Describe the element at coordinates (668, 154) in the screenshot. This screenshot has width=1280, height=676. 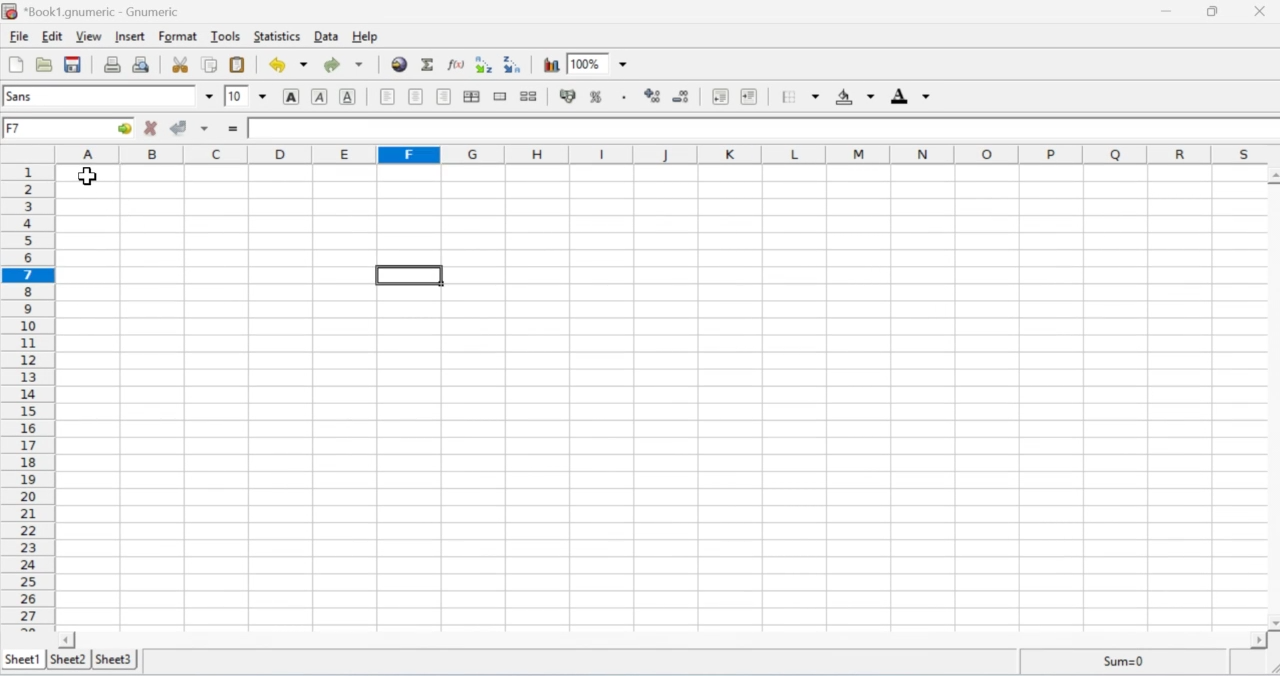
I see `Columns` at that location.